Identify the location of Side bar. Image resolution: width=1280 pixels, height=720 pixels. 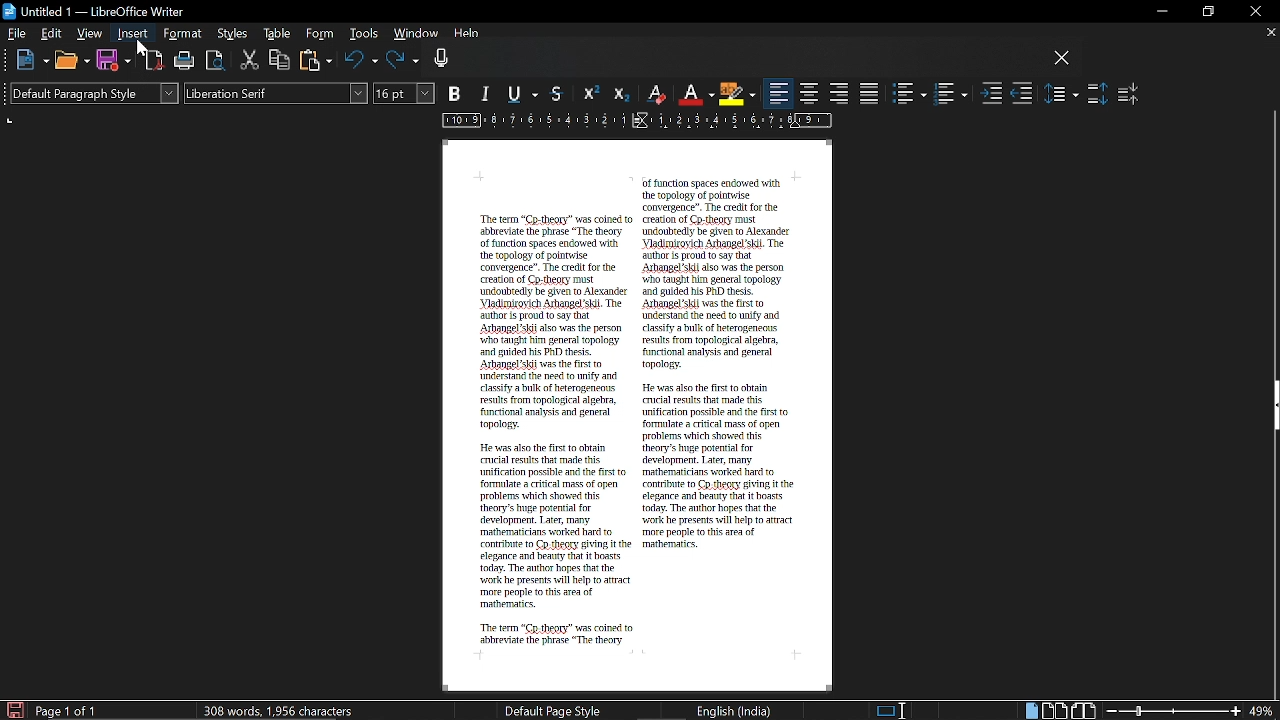
(1272, 408).